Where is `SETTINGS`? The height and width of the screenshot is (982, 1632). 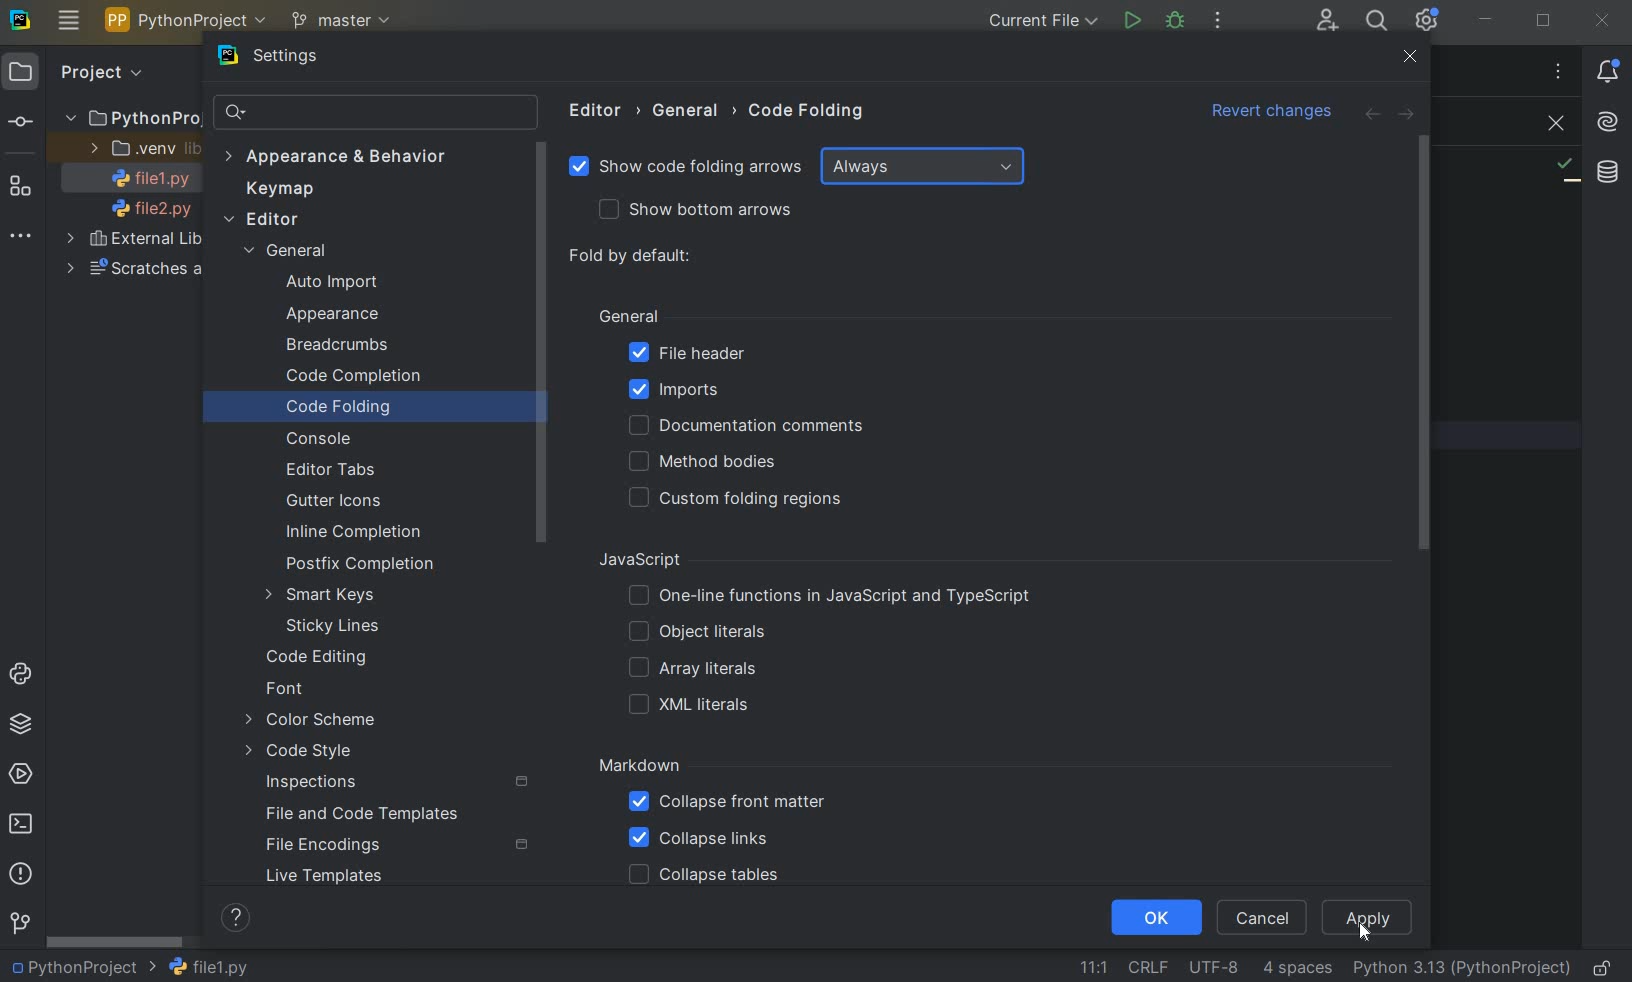 SETTINGS is located at coordinates (295, 58).